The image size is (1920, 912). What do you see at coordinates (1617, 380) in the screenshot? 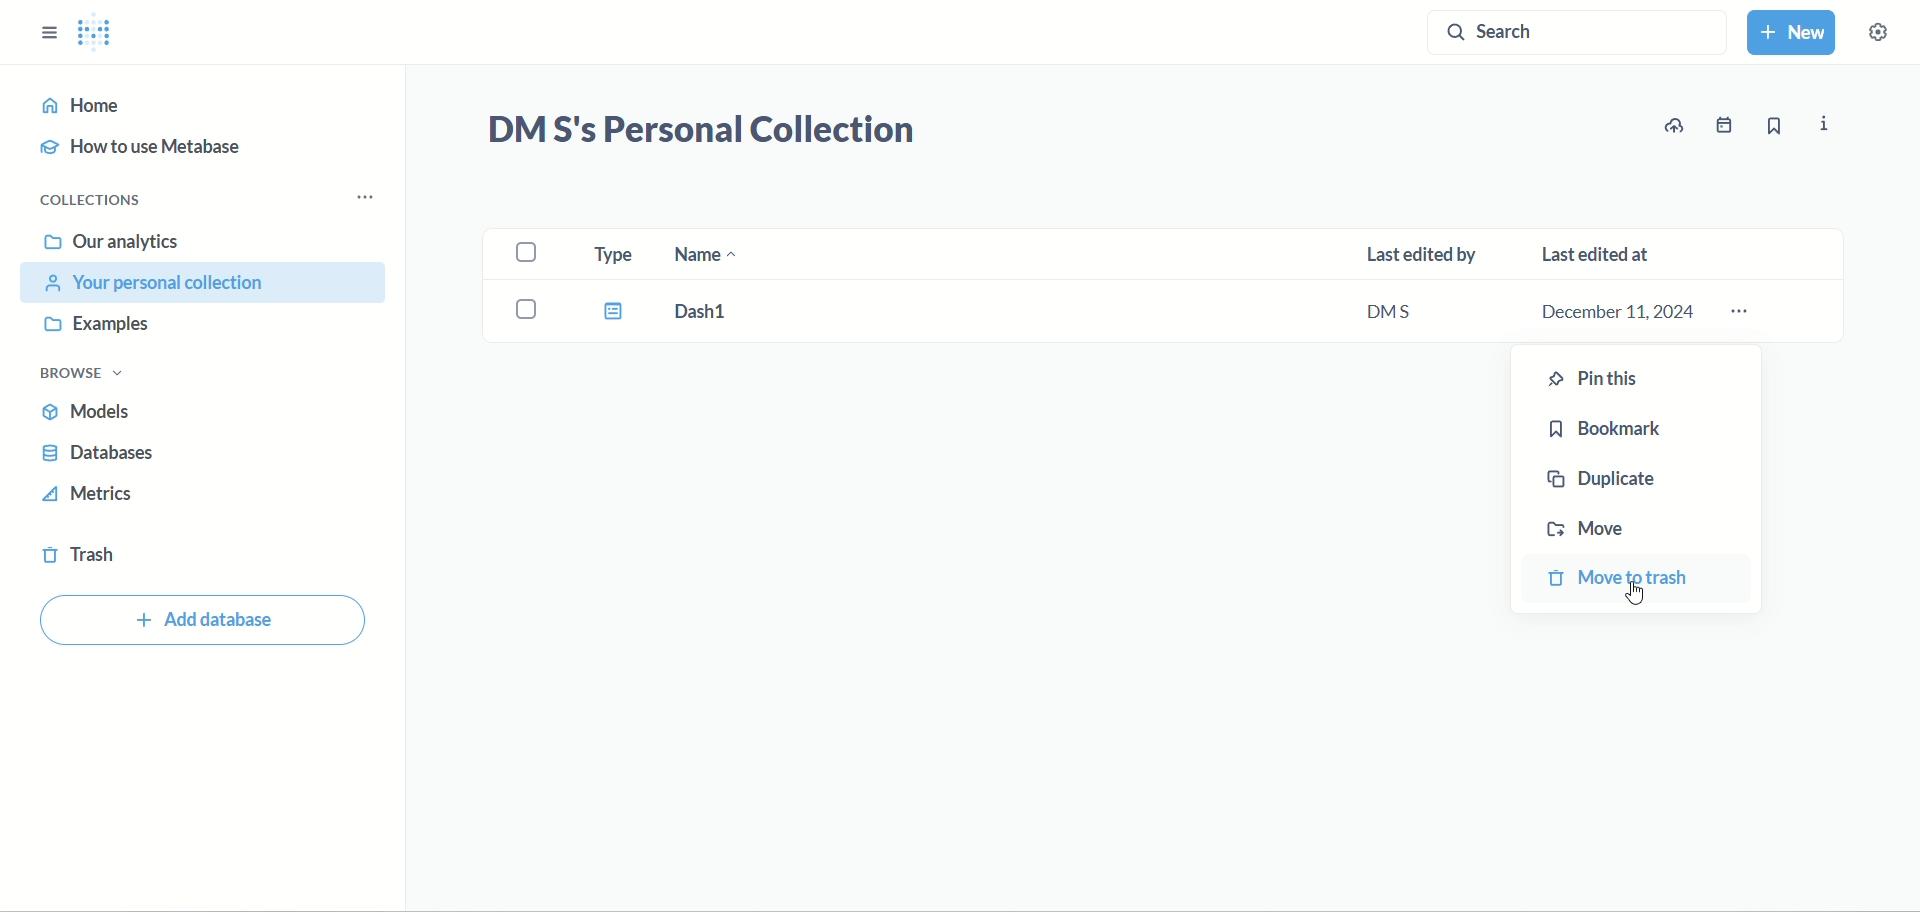
I see `pin this` at bounding box center [1617, 380].